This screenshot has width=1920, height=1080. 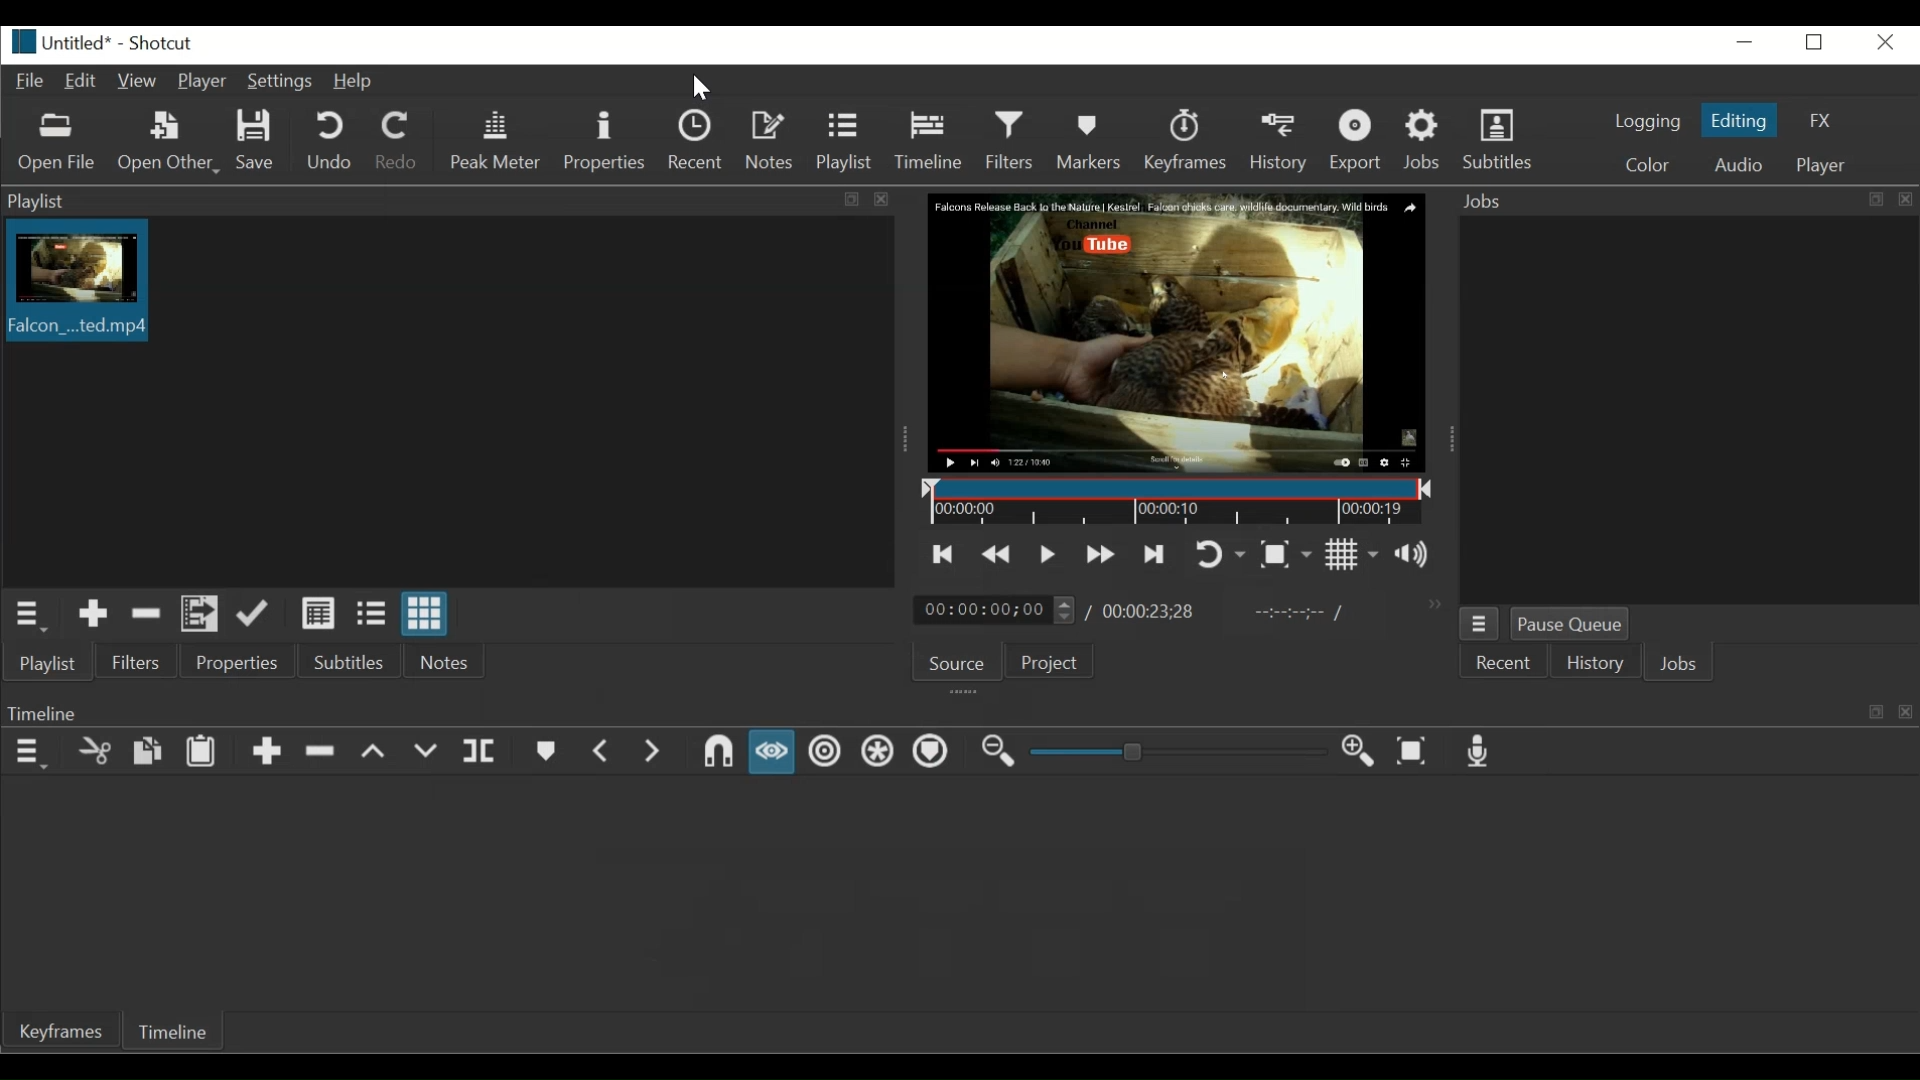 I want to click on Ripple Markers, so click(x=929, y=752).